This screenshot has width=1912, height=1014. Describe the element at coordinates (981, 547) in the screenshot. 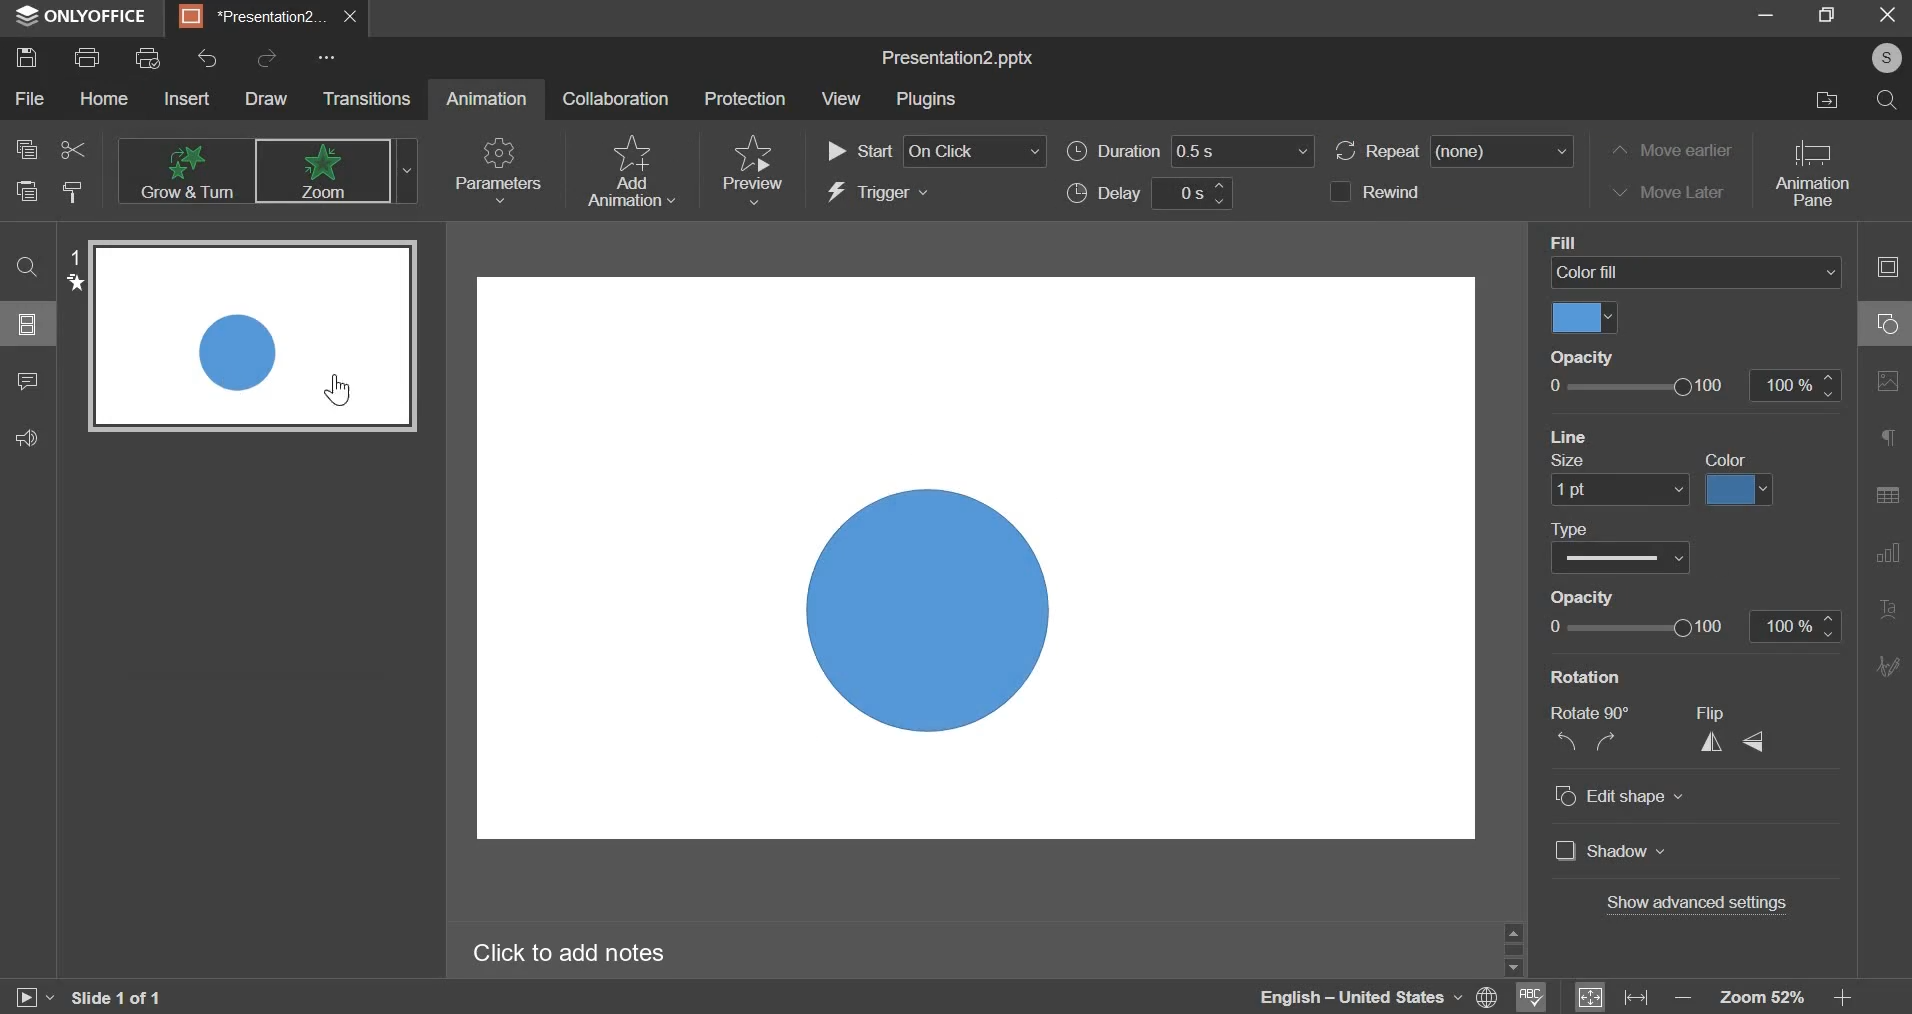

I see `slide area` at that location.